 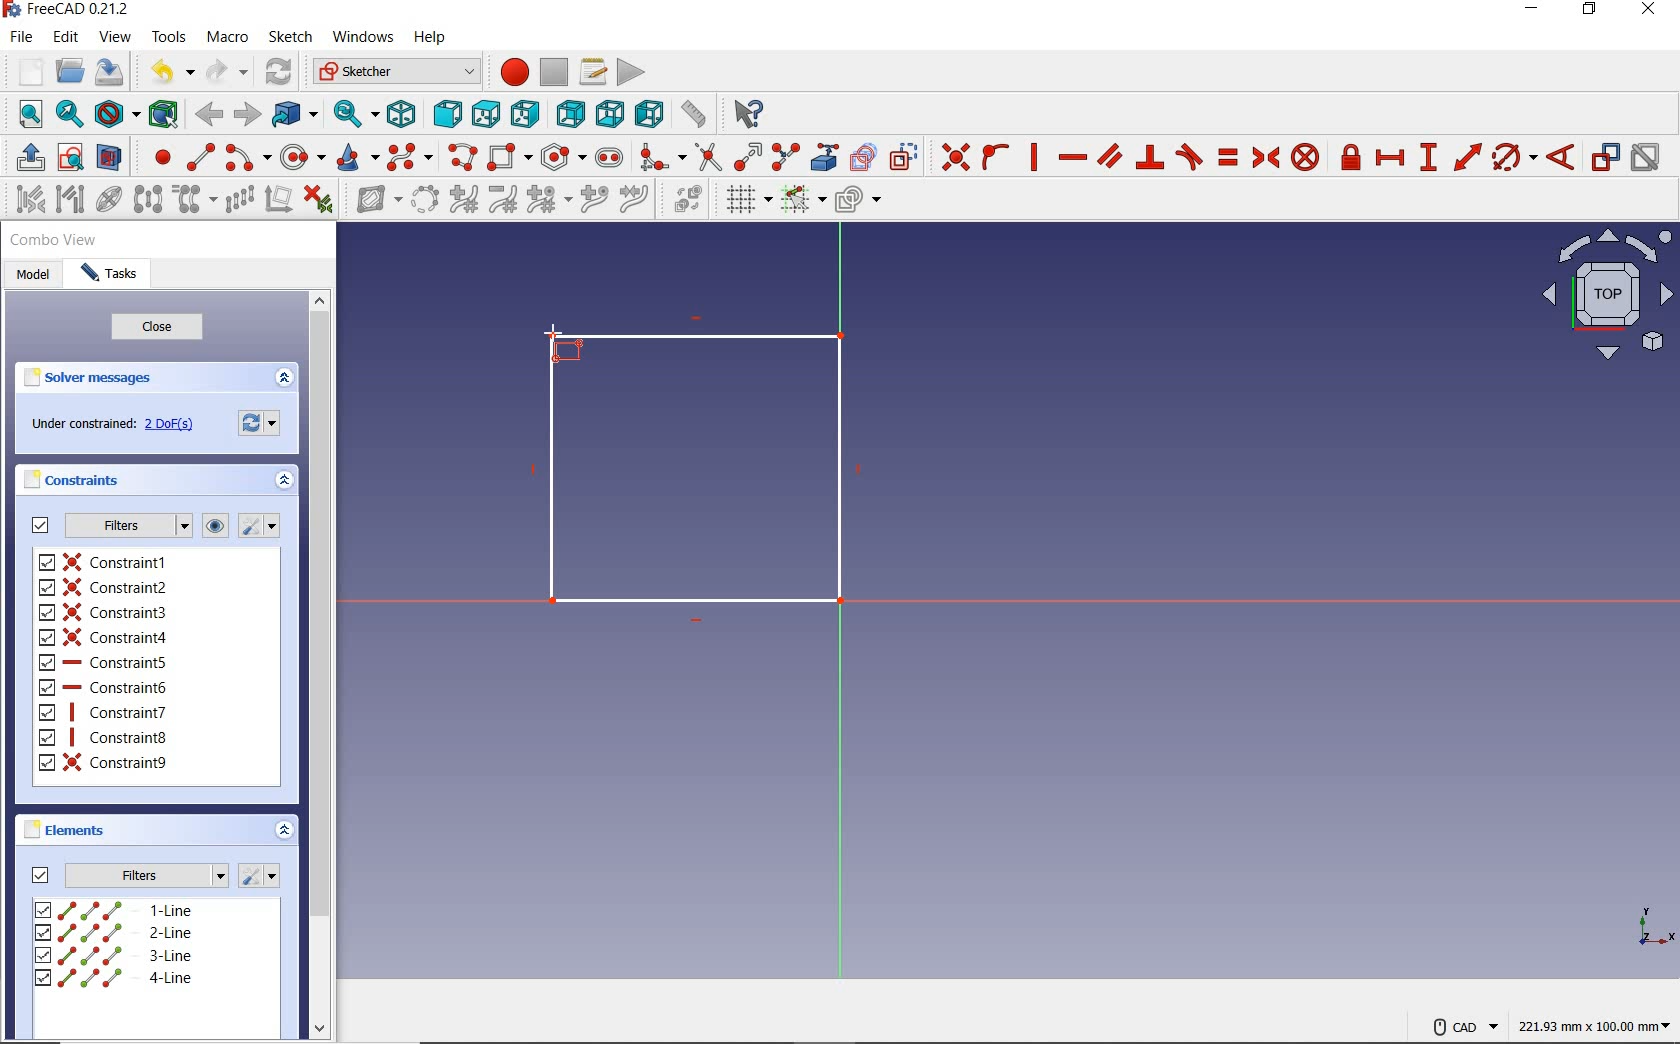 What do you see at coordinates (1655, 927) in the screenshot?
I see `XYZ SCALE` at bounding box center [1655, 927].